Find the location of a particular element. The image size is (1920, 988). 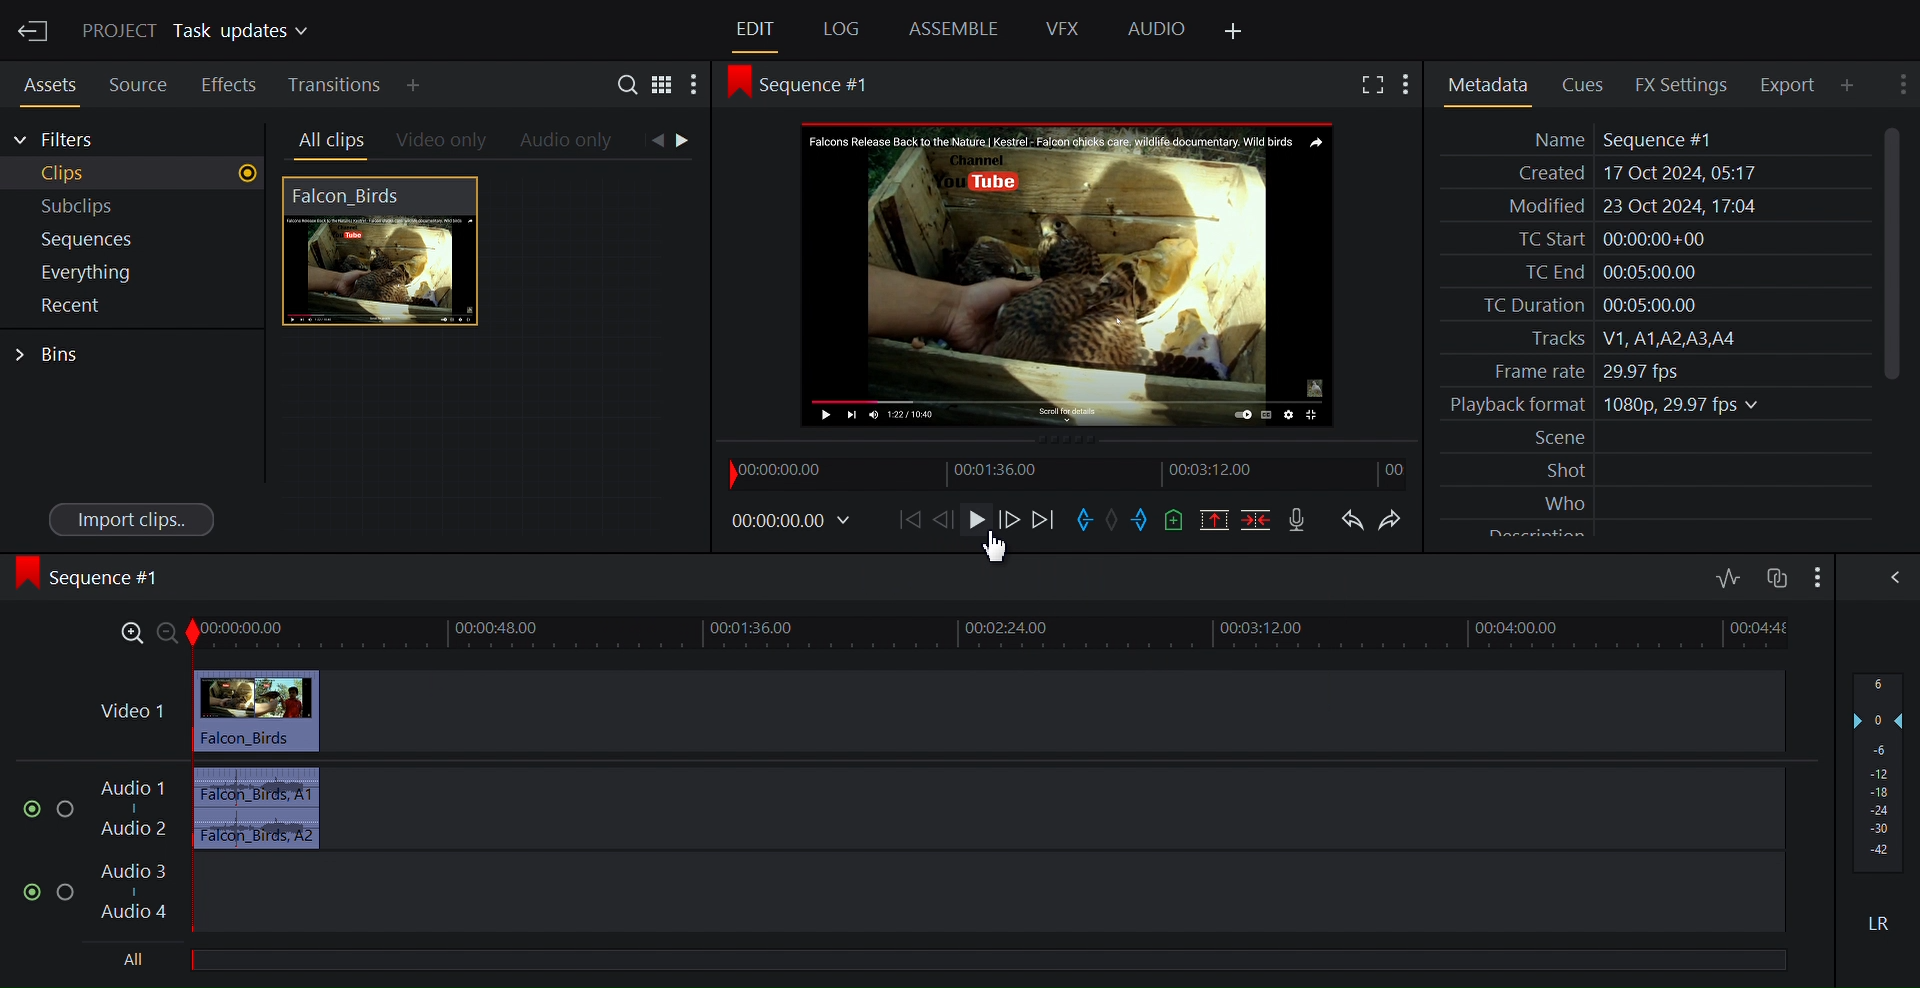

Transitition is located at coordinates (337, 85).